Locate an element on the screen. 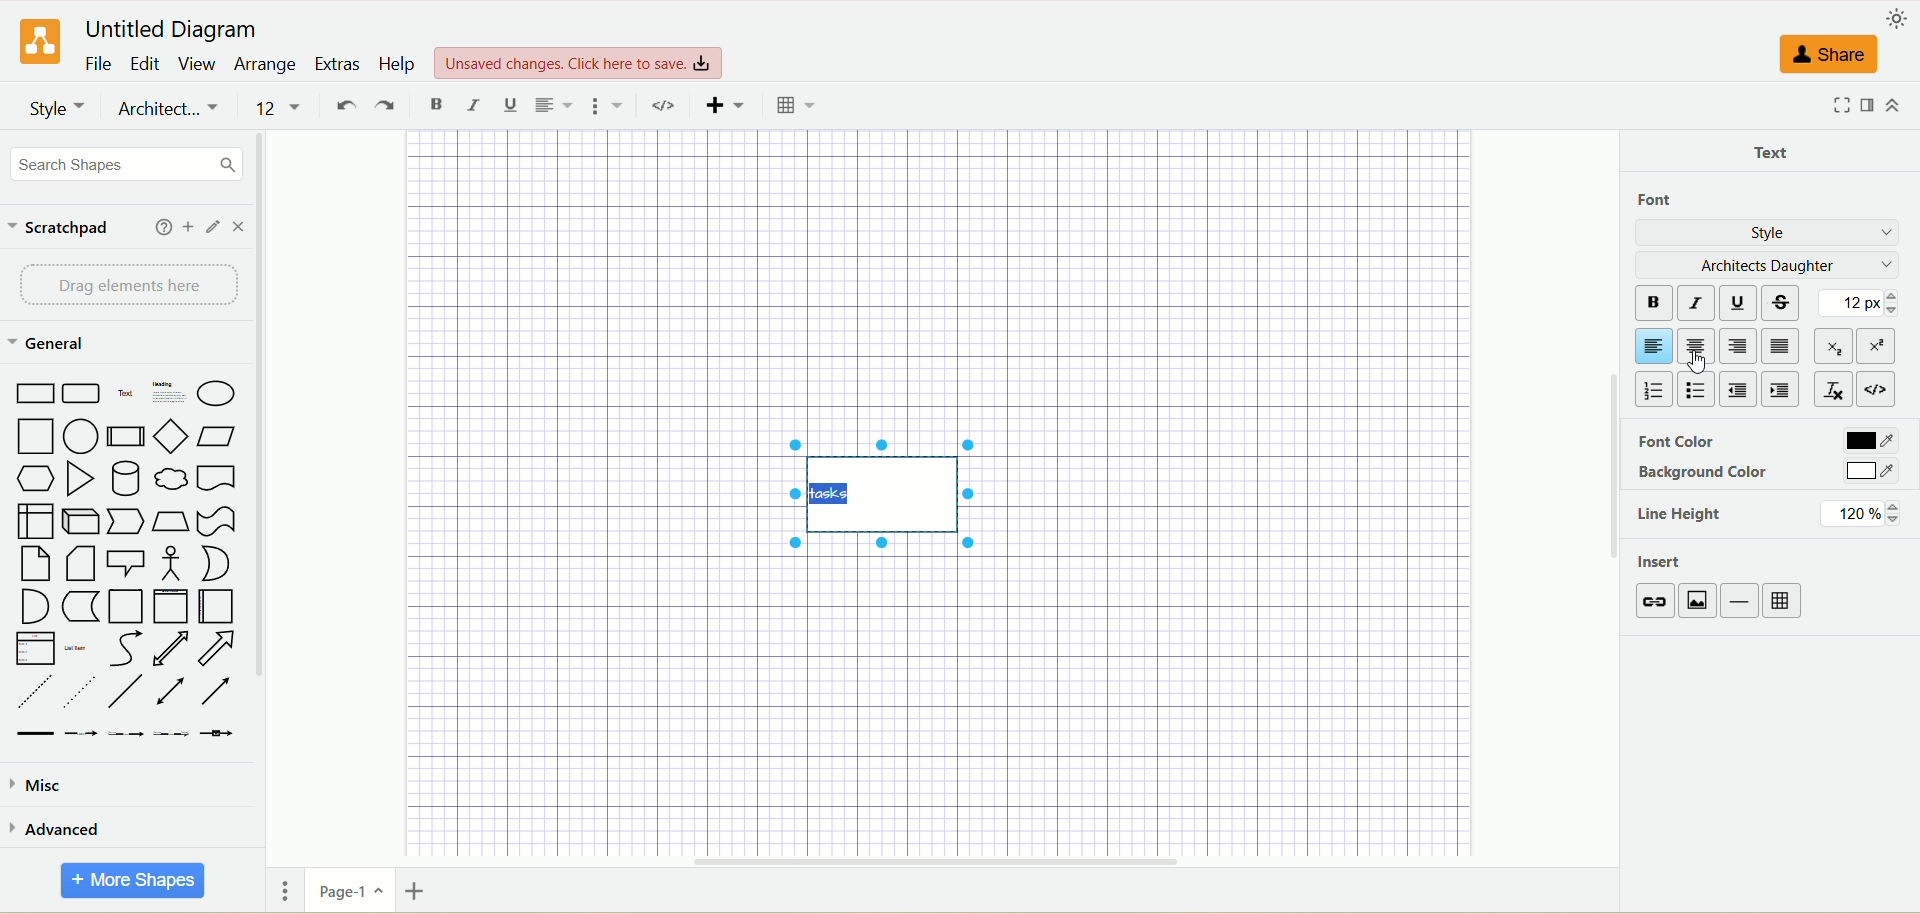 This screenshot has height=914, width=1920. HTML is located at coordinates (1879, 388).